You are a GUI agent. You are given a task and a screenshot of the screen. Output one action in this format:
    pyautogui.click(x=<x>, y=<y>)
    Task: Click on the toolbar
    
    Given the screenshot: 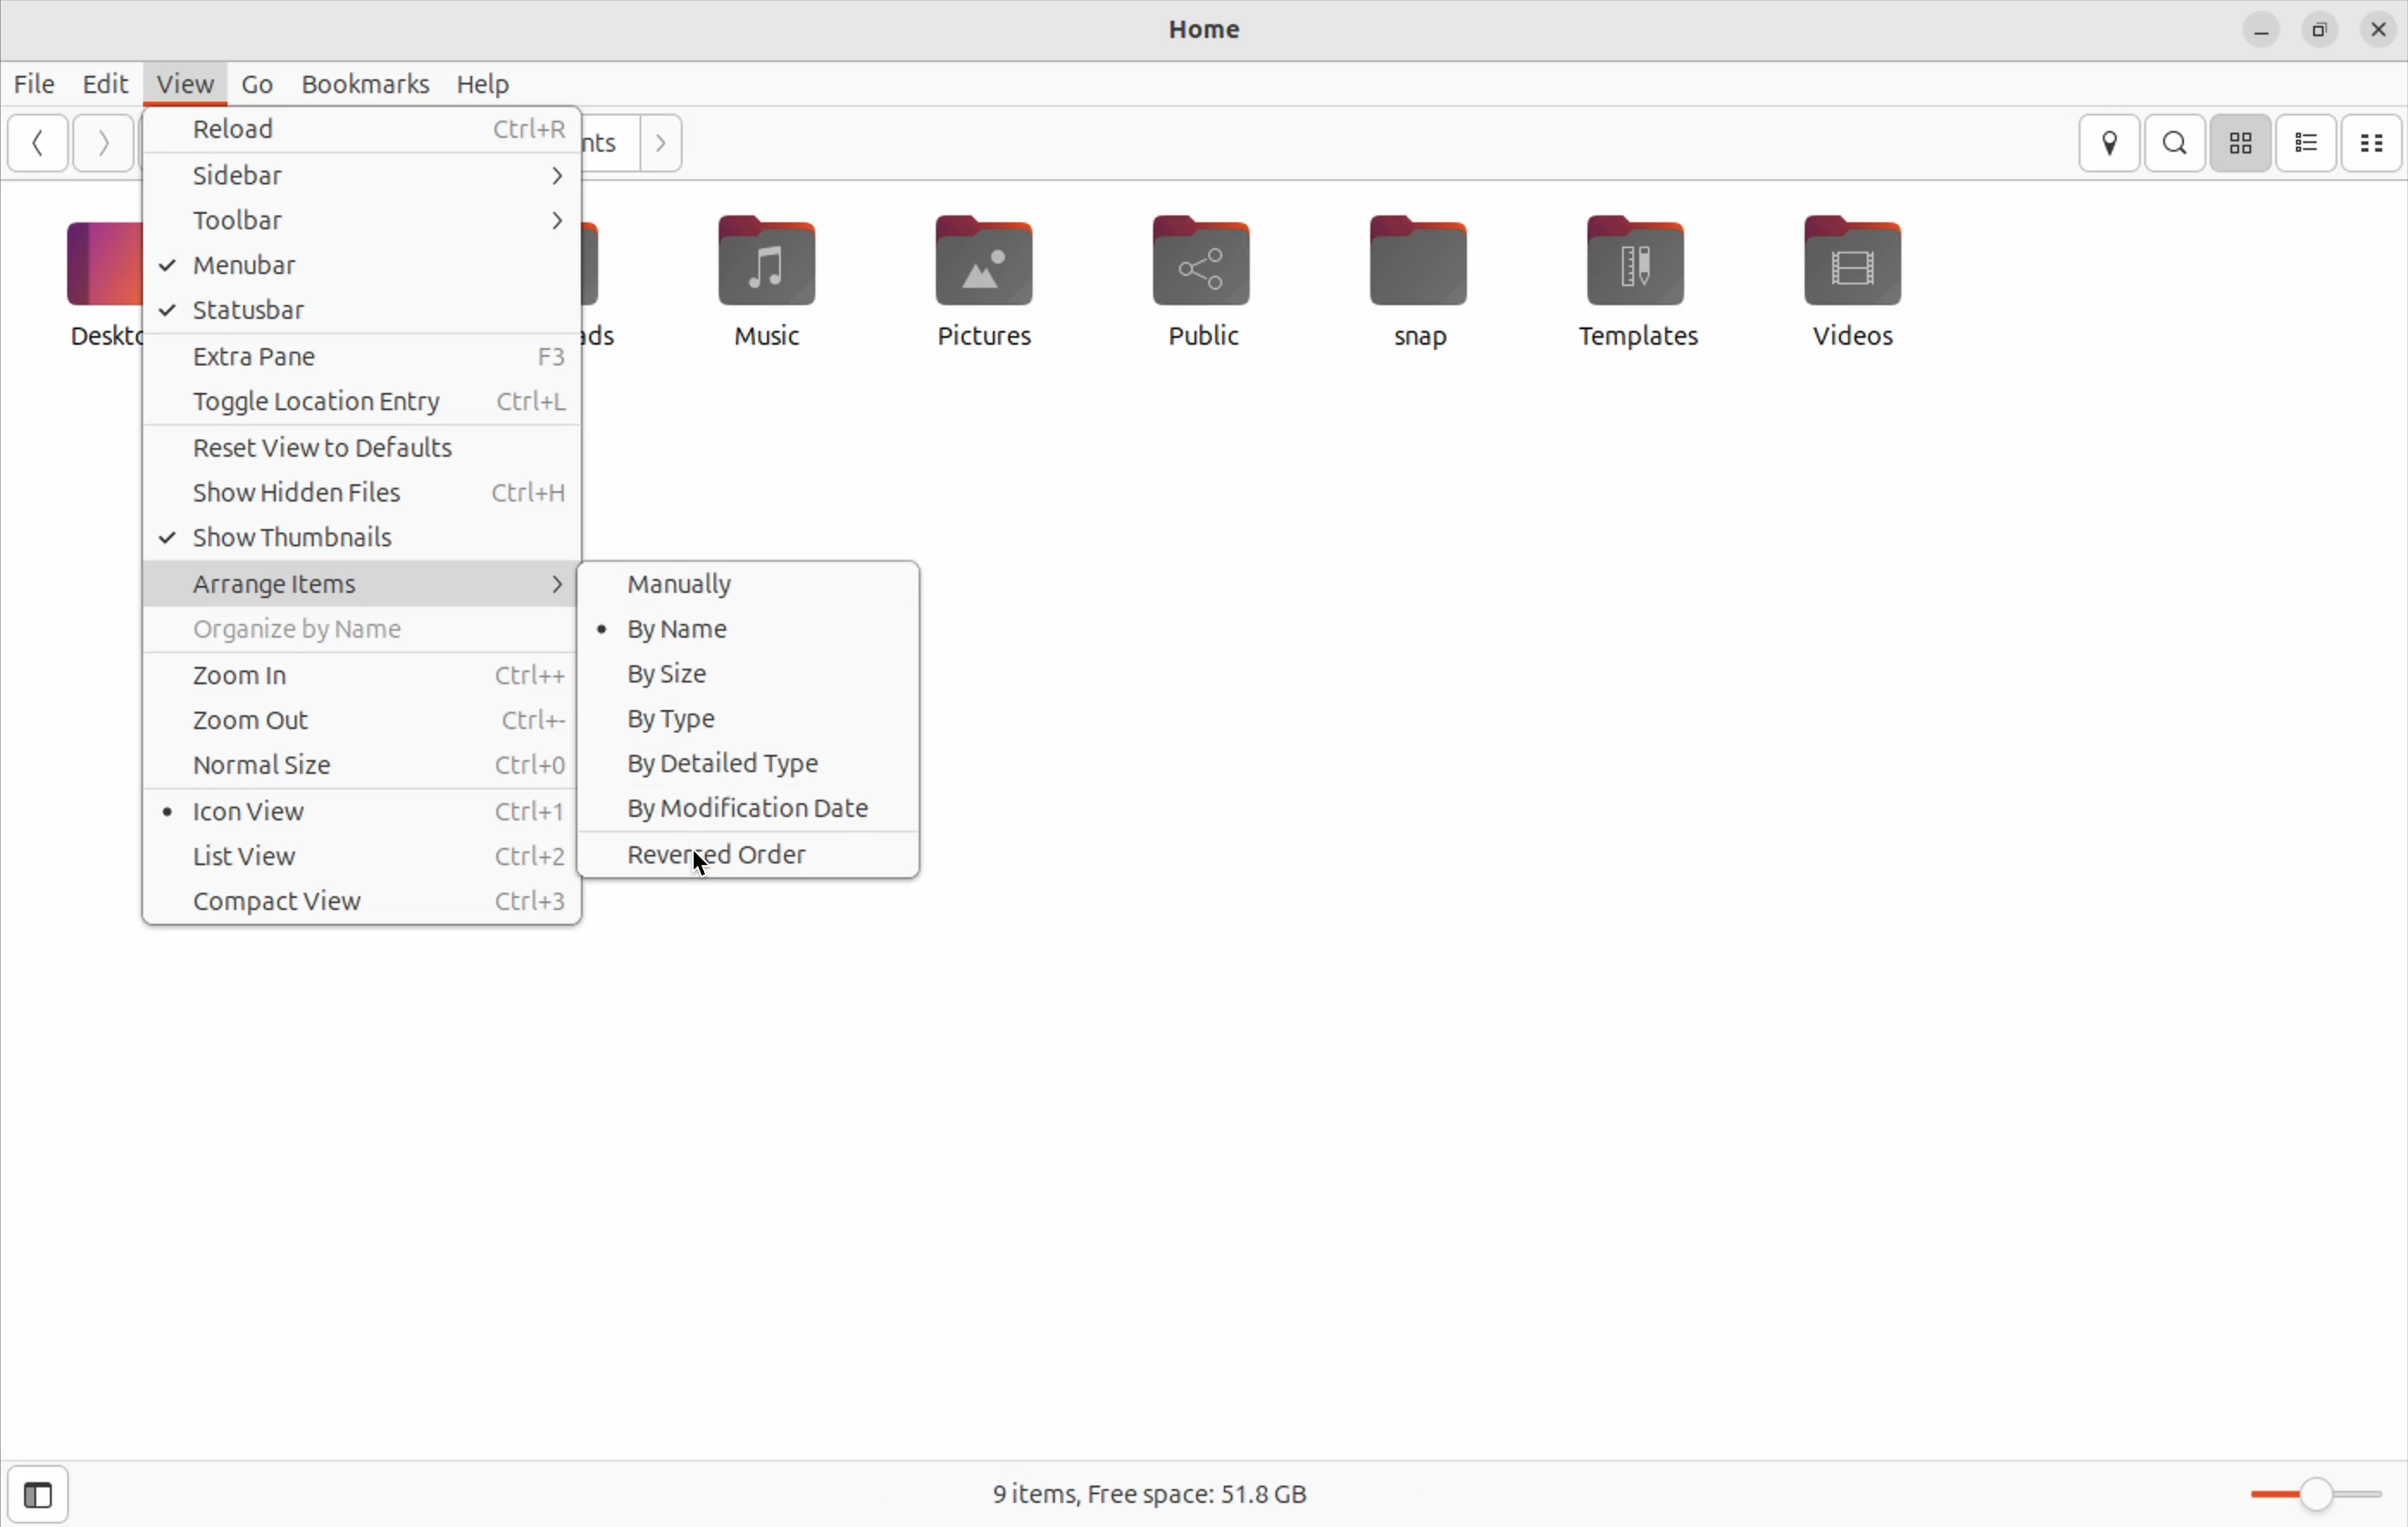 What is the action you would take?
    pyautogui.click(x=368, y=221)
    